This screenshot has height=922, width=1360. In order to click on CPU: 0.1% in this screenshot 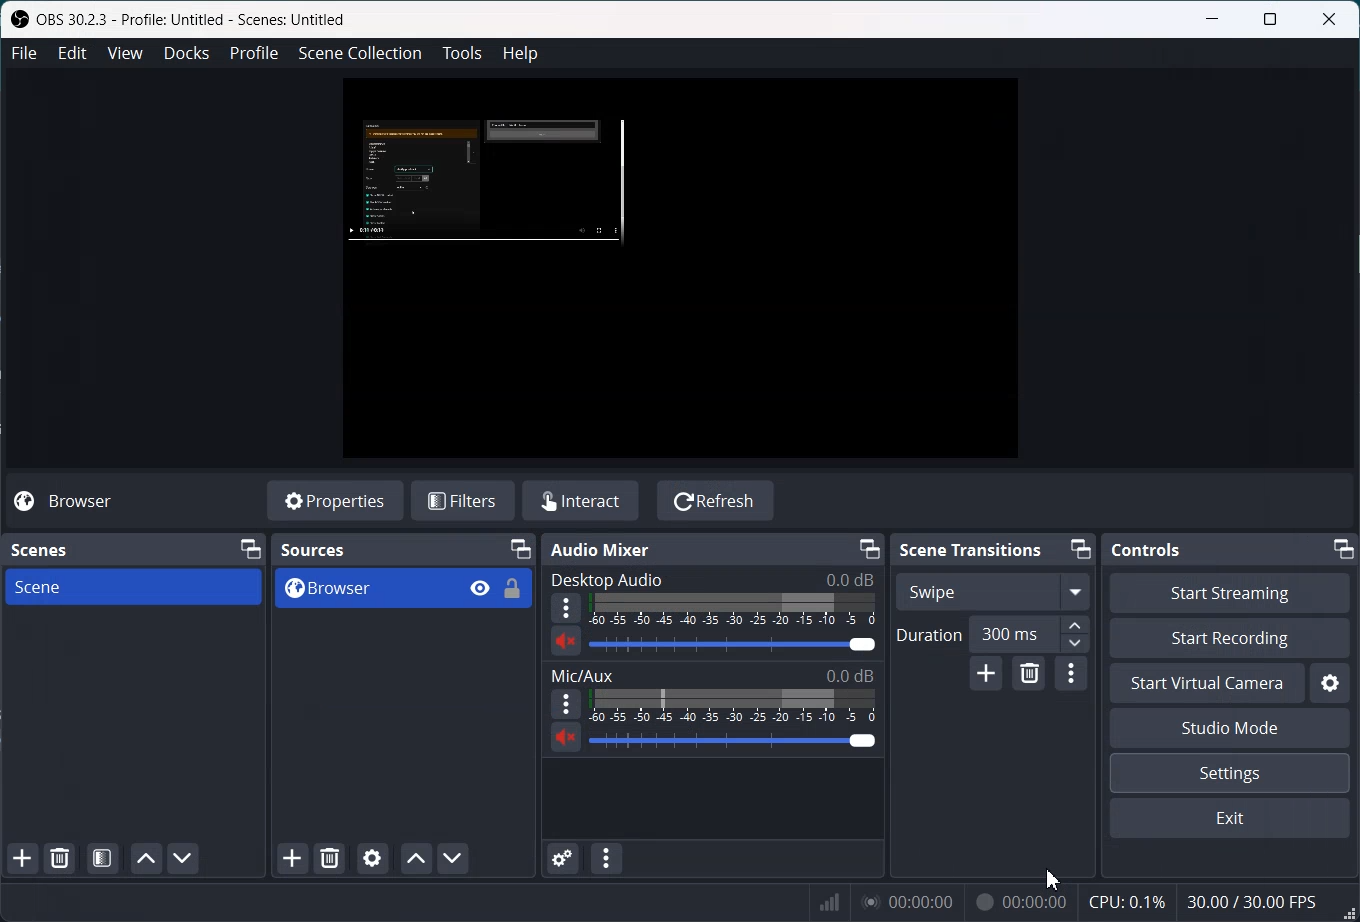, I will do `click(1126, 900)`.